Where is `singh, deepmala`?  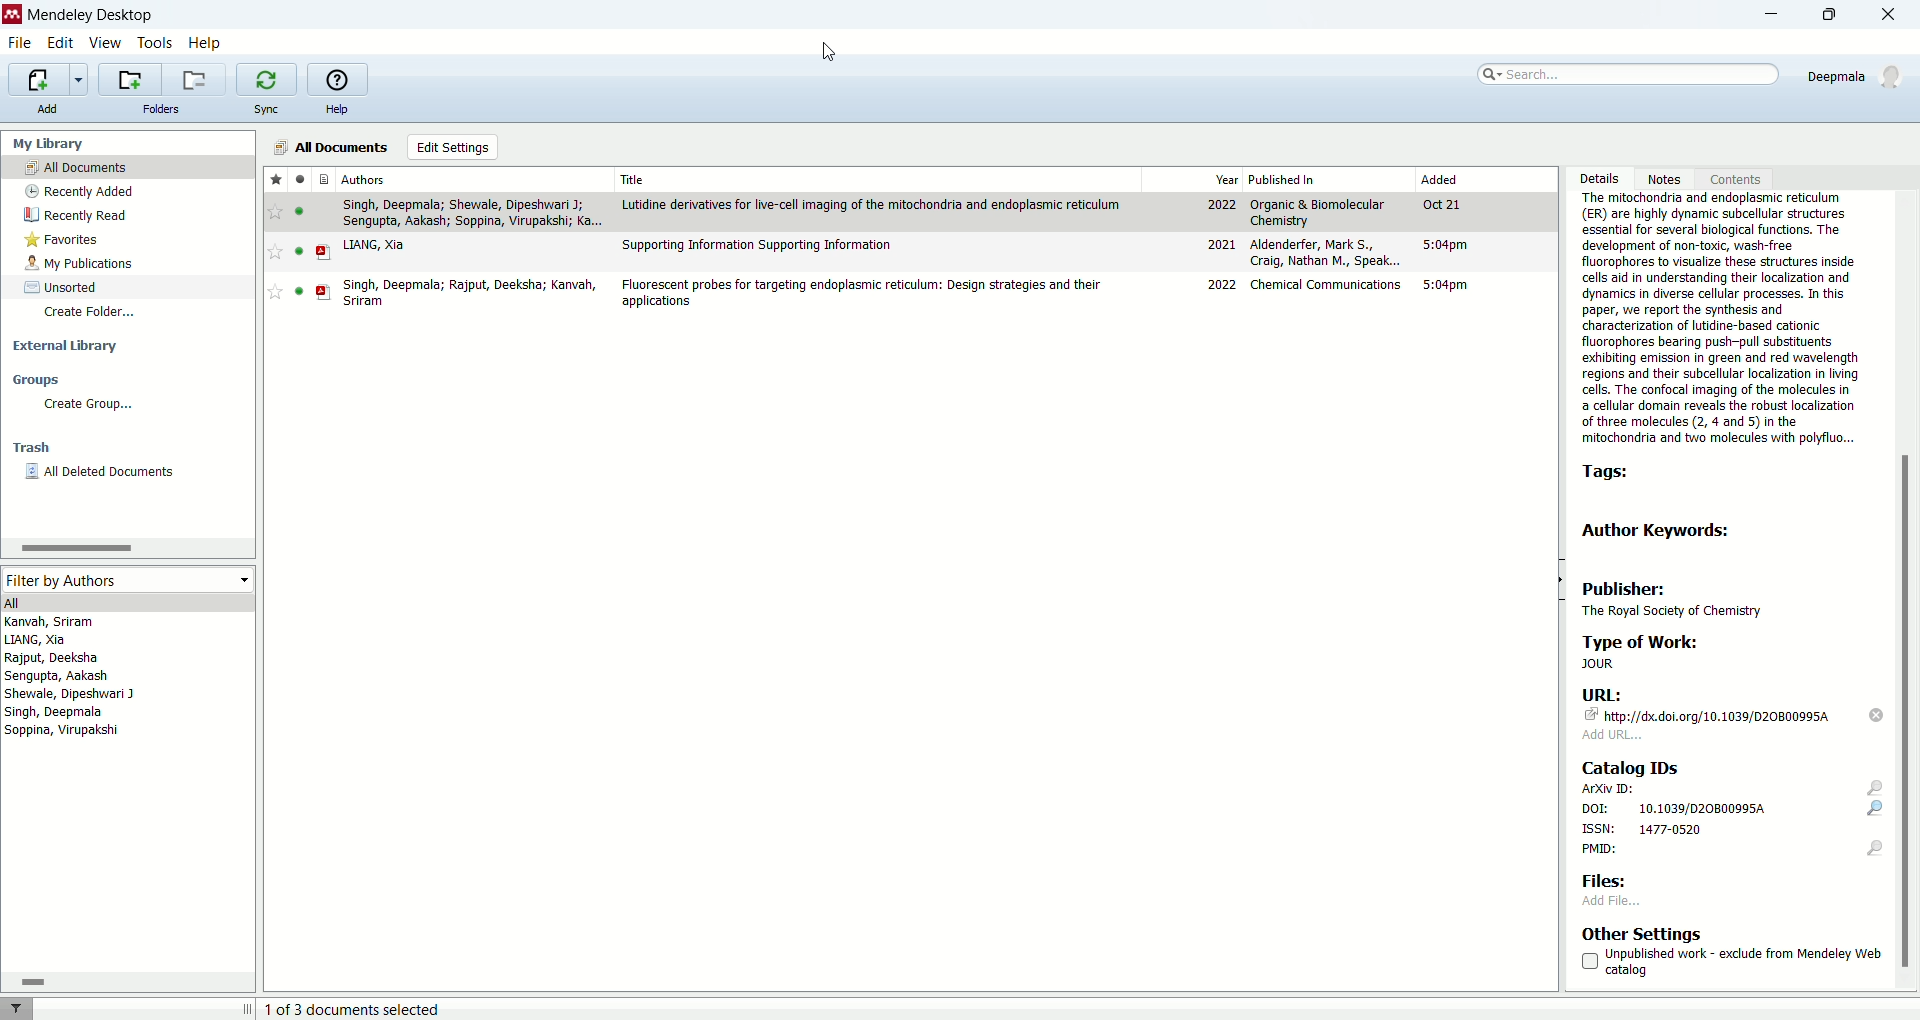
singh, deepmala is located at coordinates (56, 712).